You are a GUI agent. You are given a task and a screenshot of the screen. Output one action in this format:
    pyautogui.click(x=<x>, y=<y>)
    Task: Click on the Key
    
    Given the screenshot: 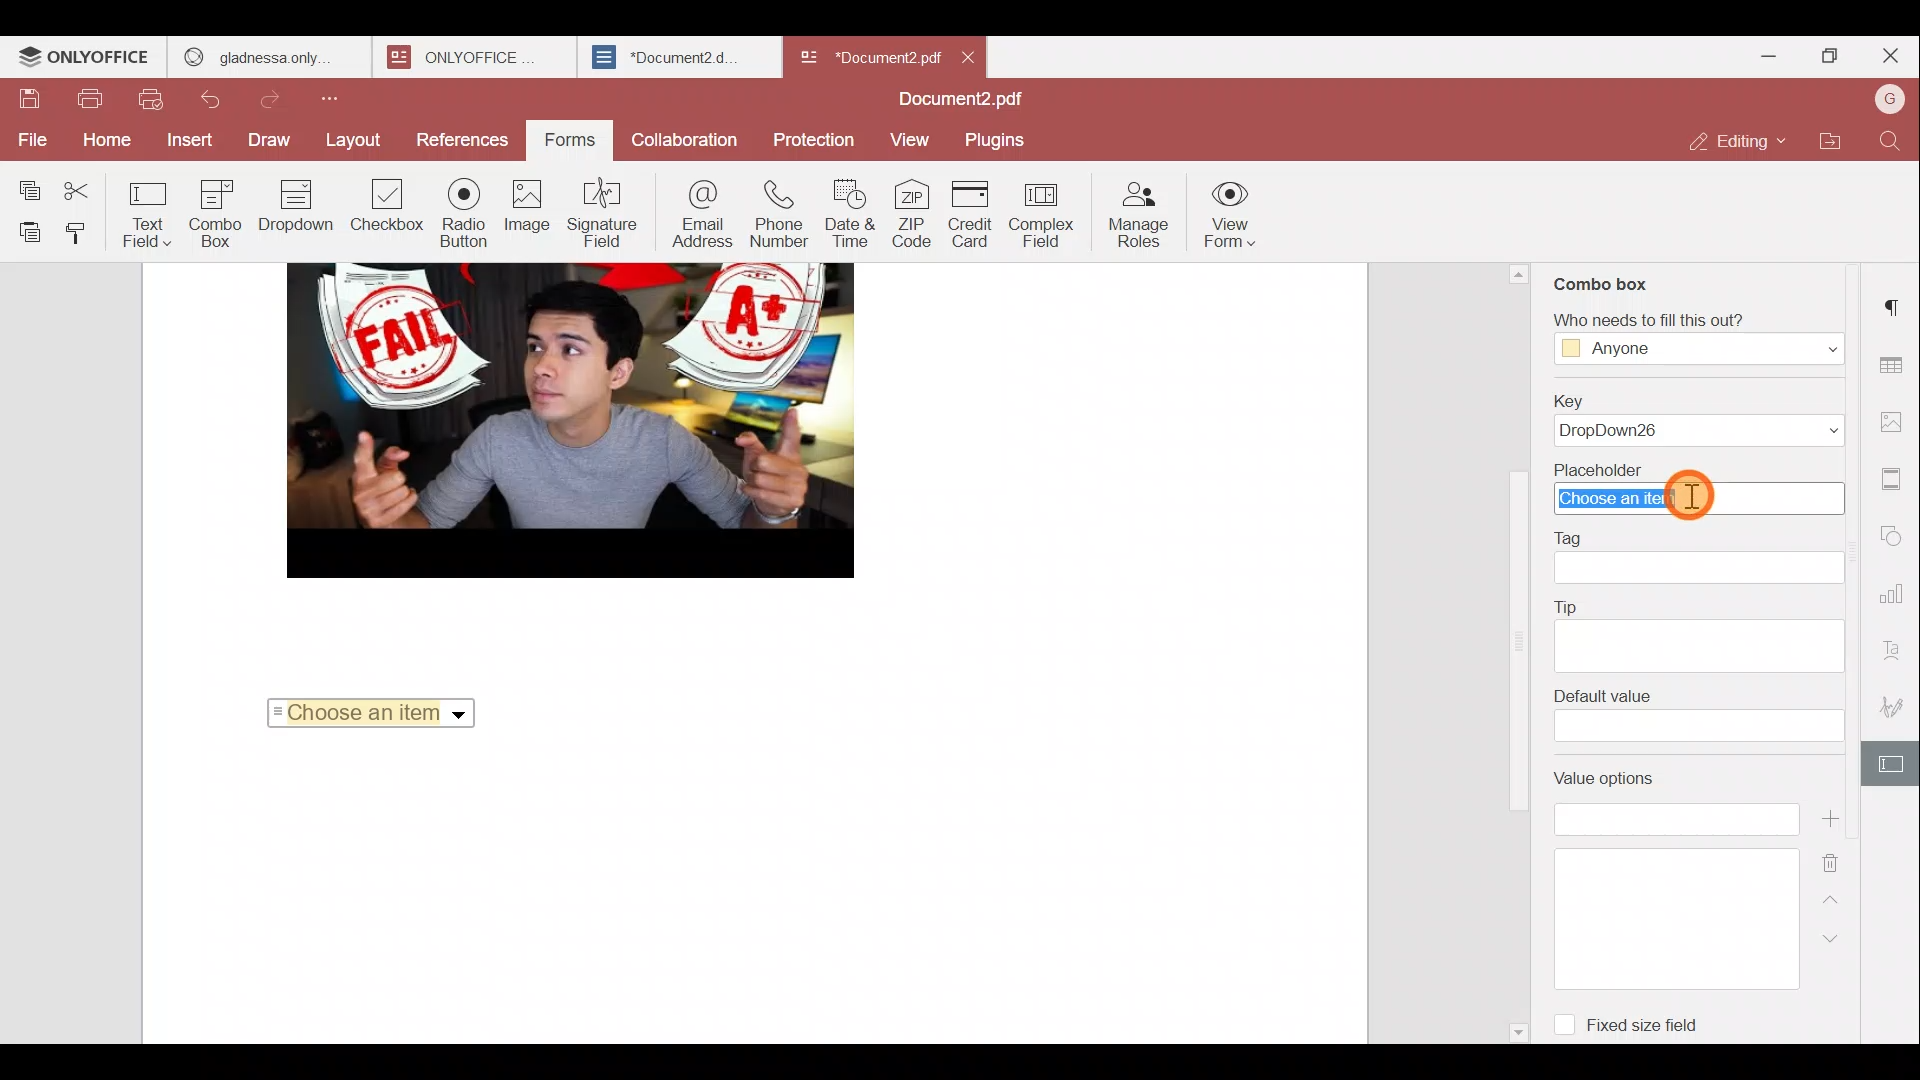 What is the action you would take?
    pyautogui.click(x=1698, y=417)
    